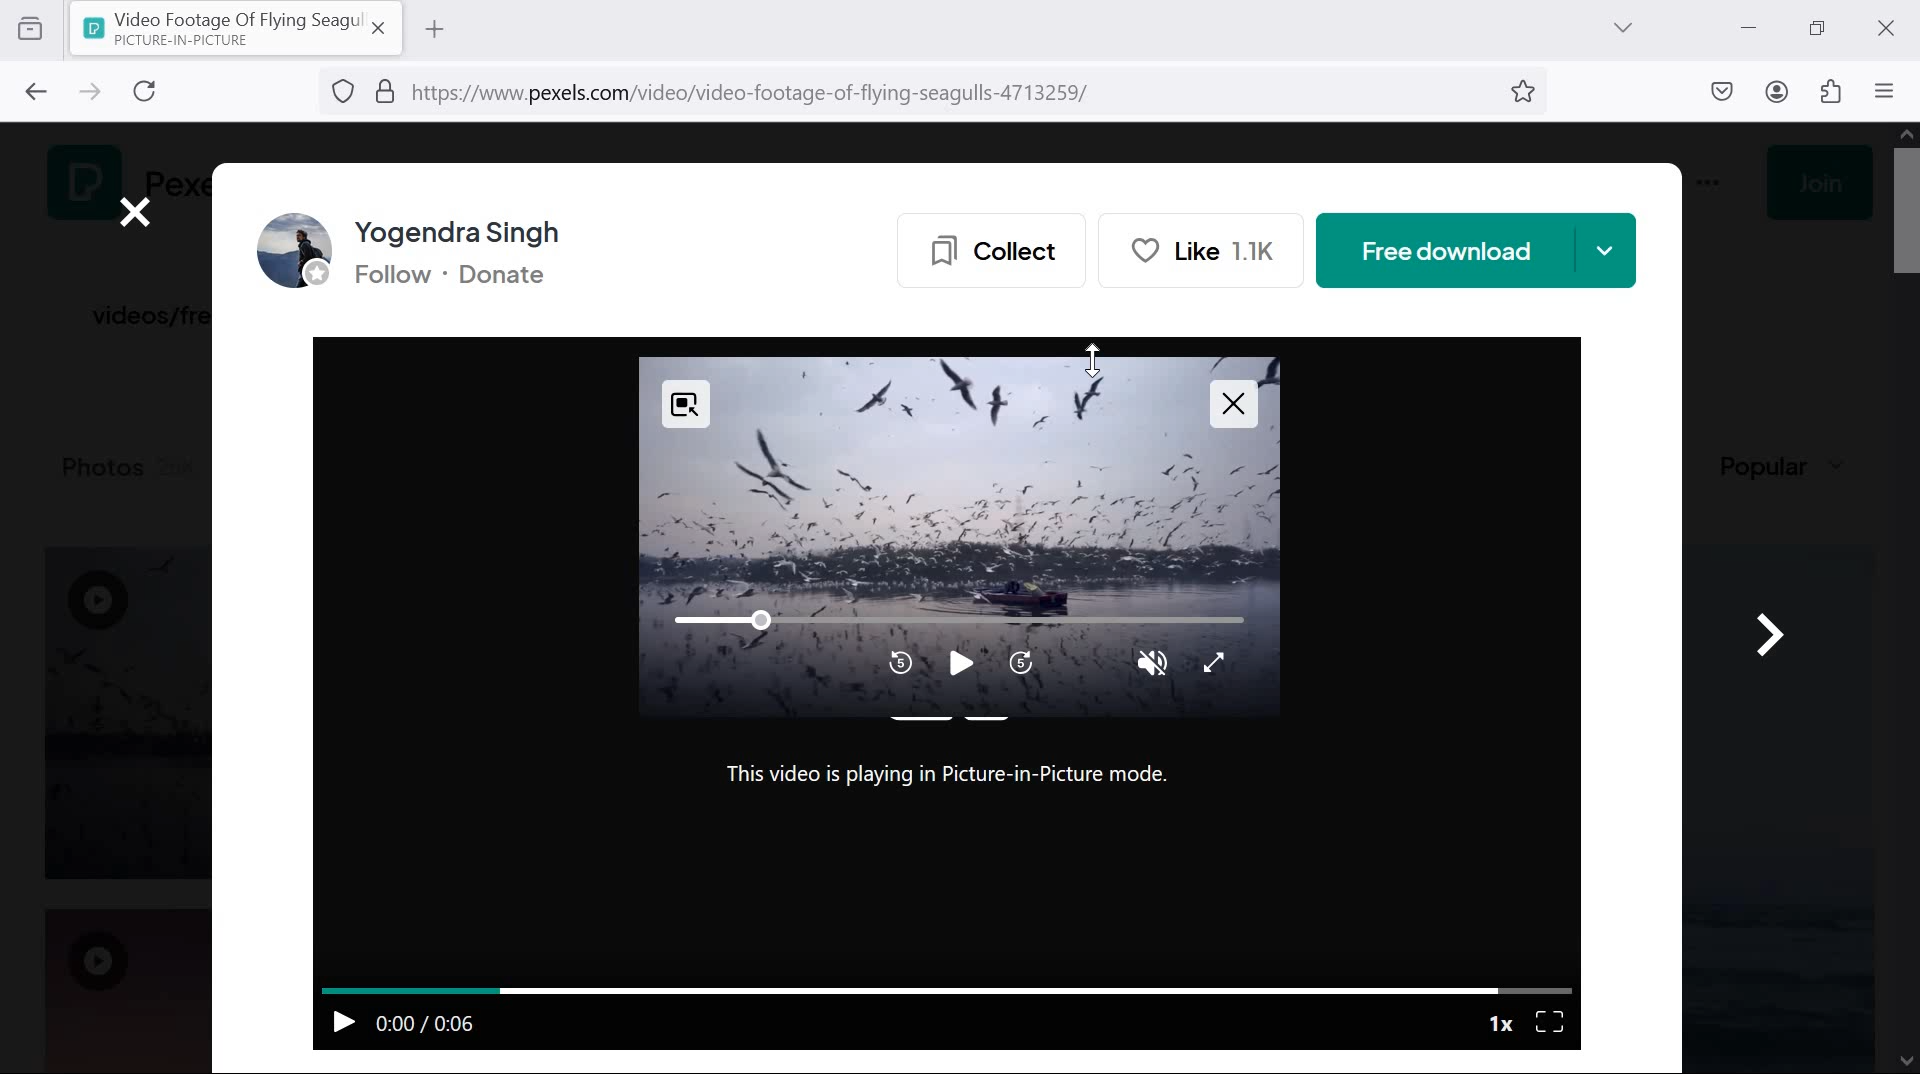 Image resolution: width=1920 pixels, height=1074 pixels. Describe the element at coordinates (136, 212) in the screenshot. I see `close` at that location.